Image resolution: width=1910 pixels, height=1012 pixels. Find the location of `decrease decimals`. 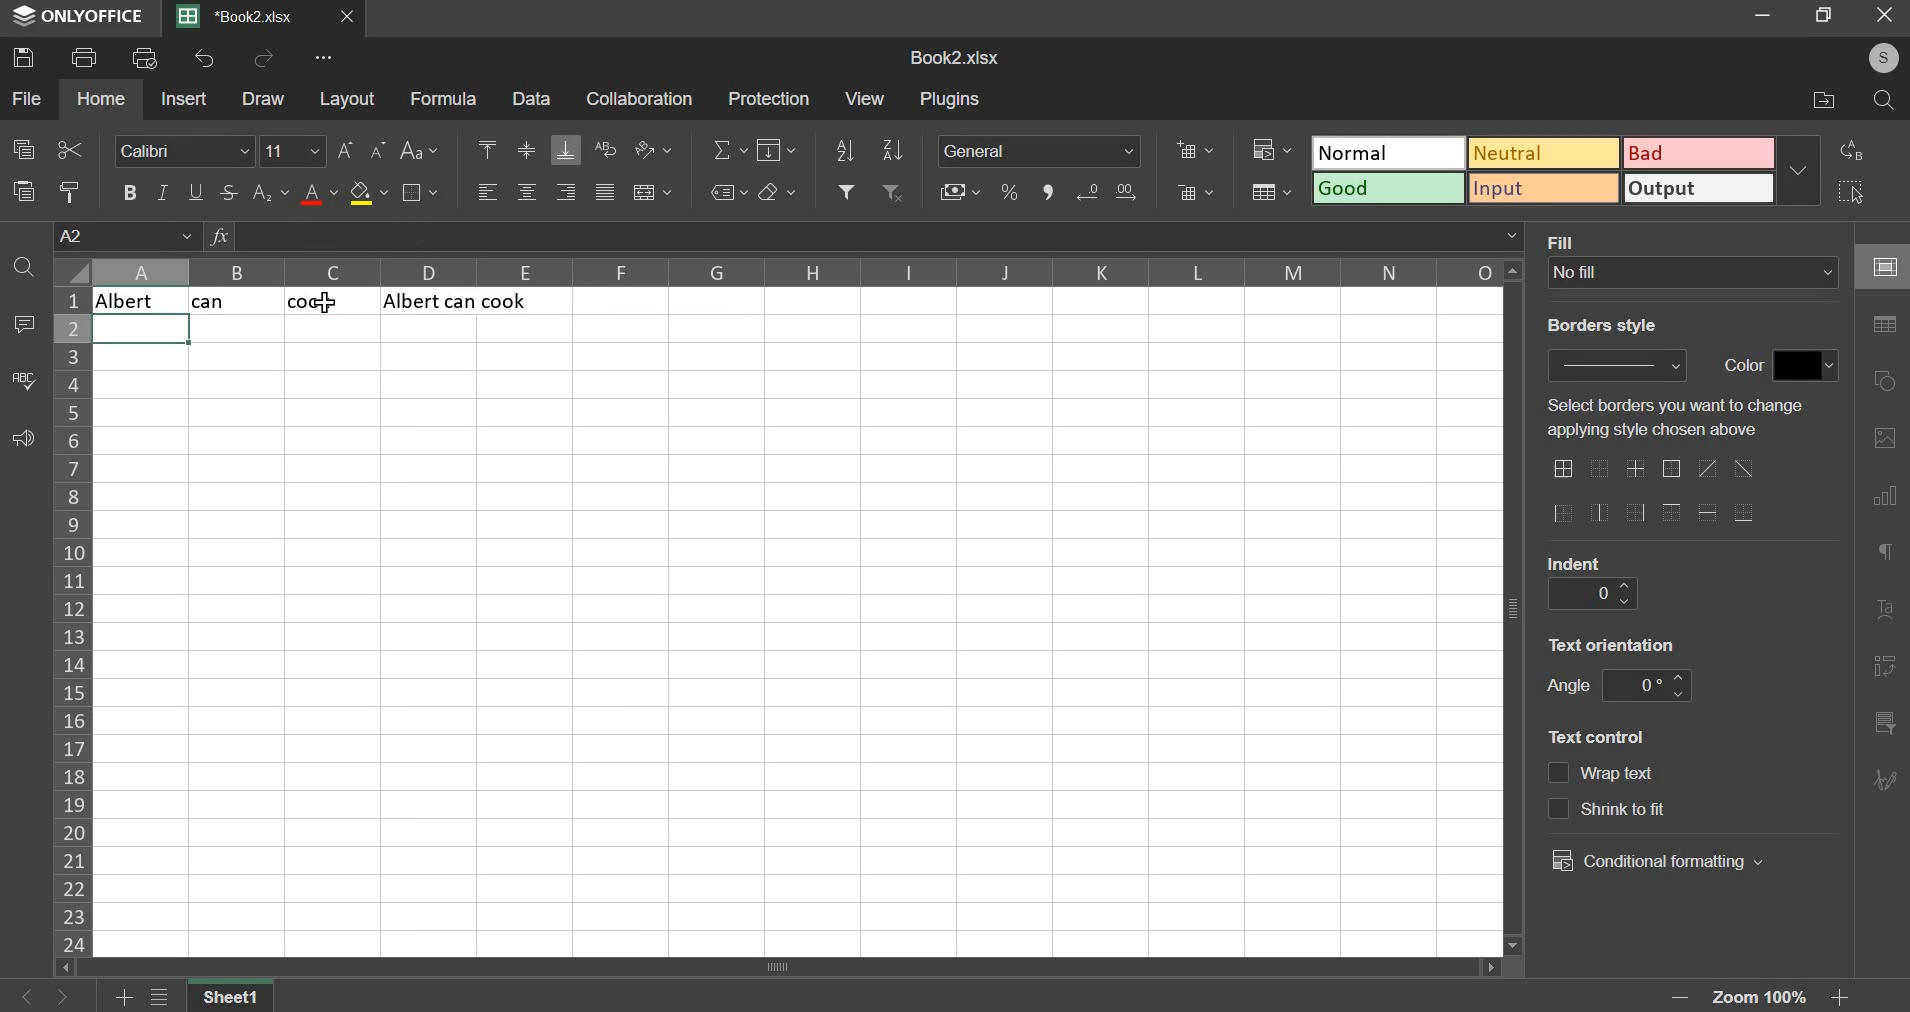

decrease decimals is located at coordinates (1126, 188).